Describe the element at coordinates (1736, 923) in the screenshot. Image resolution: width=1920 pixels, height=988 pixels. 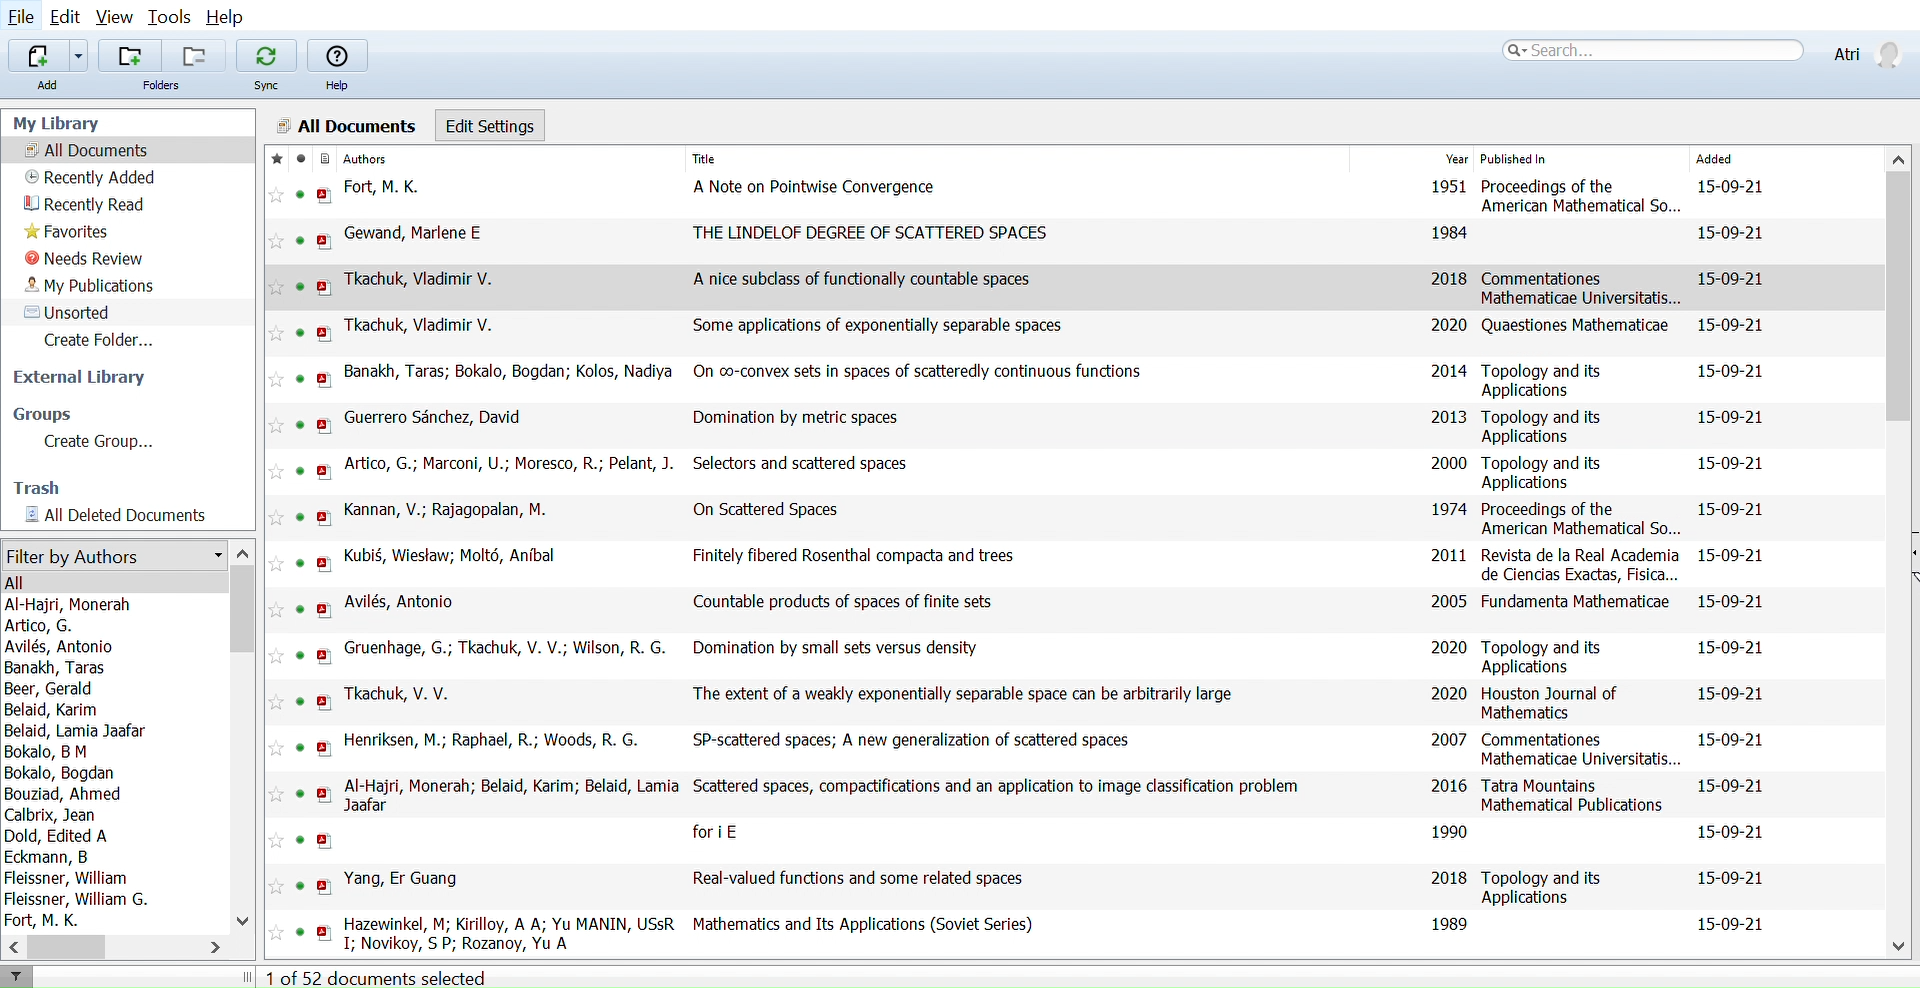
I see `15-09-21` at that location.